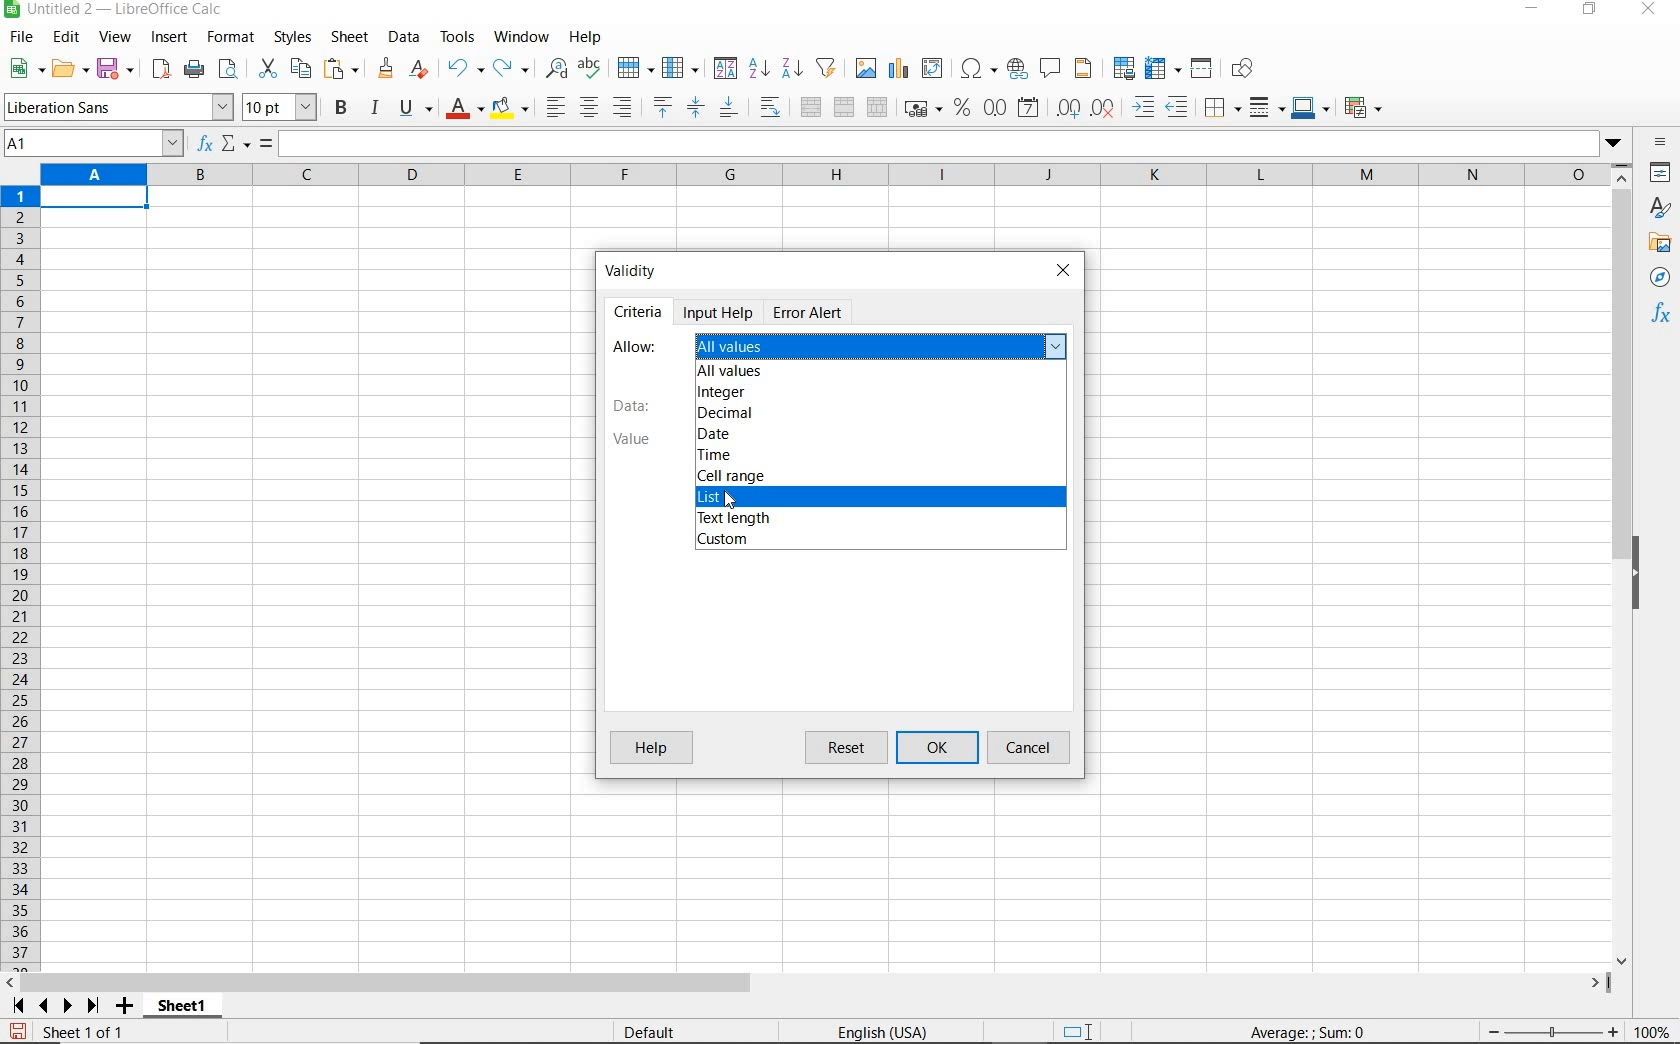 The image size is (1680, 1044). Describe the element at coordinates (509, 110) in the screenshot. I see `background color` at that location.